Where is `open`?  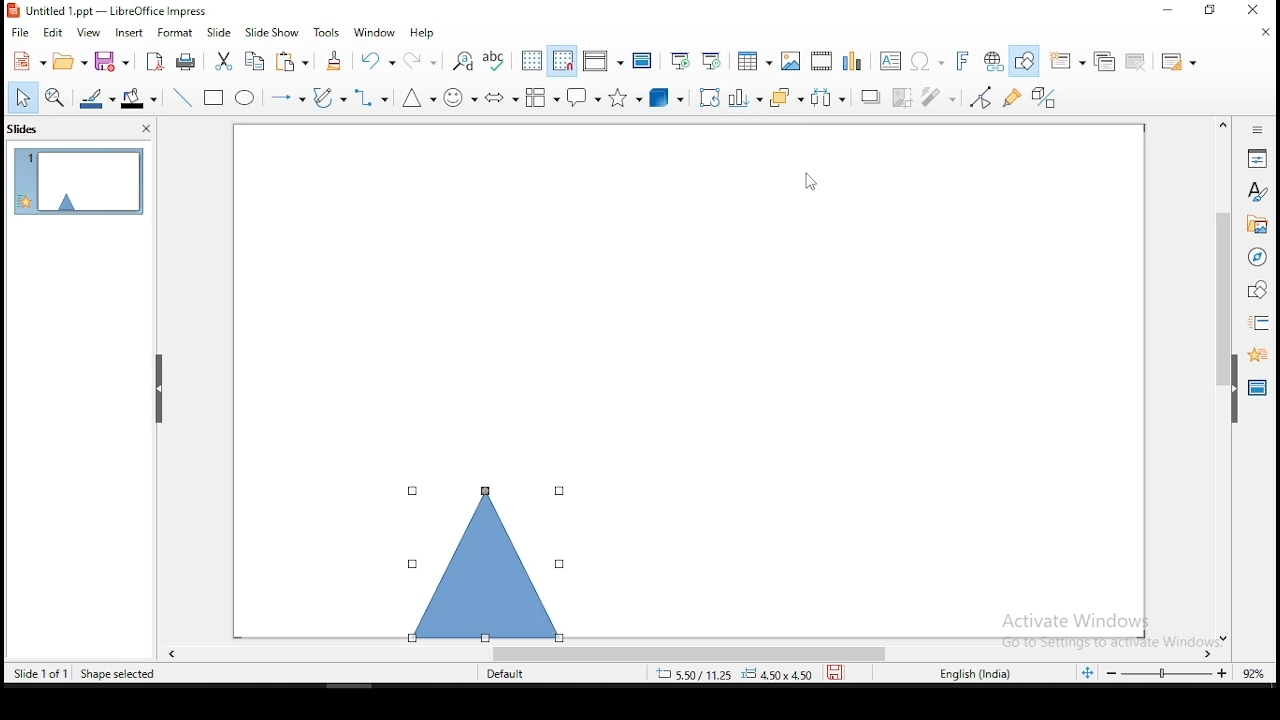
open is located at coordinates (71, 64).